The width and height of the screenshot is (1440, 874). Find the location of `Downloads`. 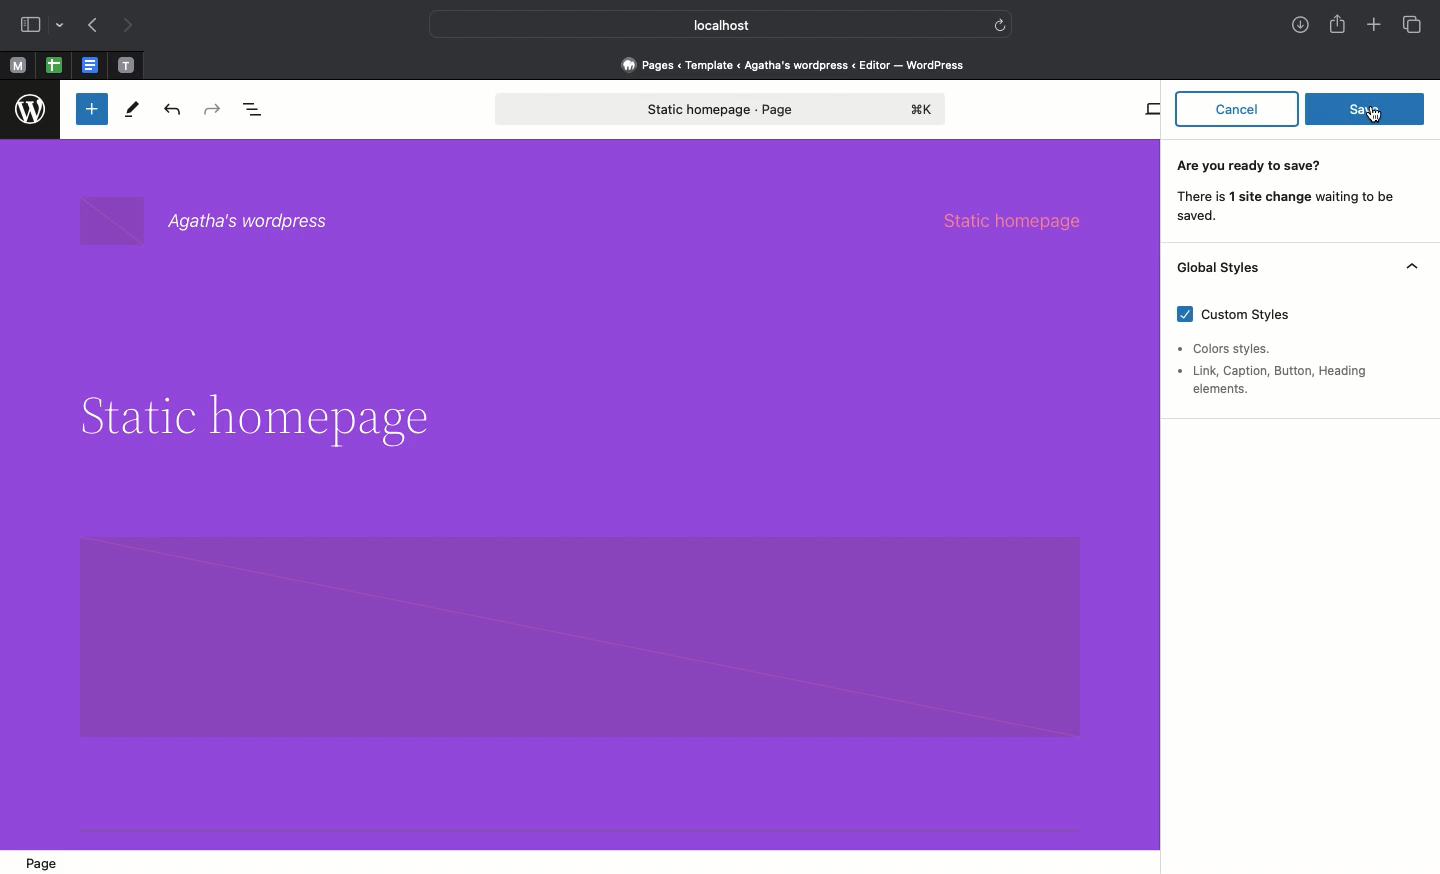

Downloads is located at coordinates (1302, 27).